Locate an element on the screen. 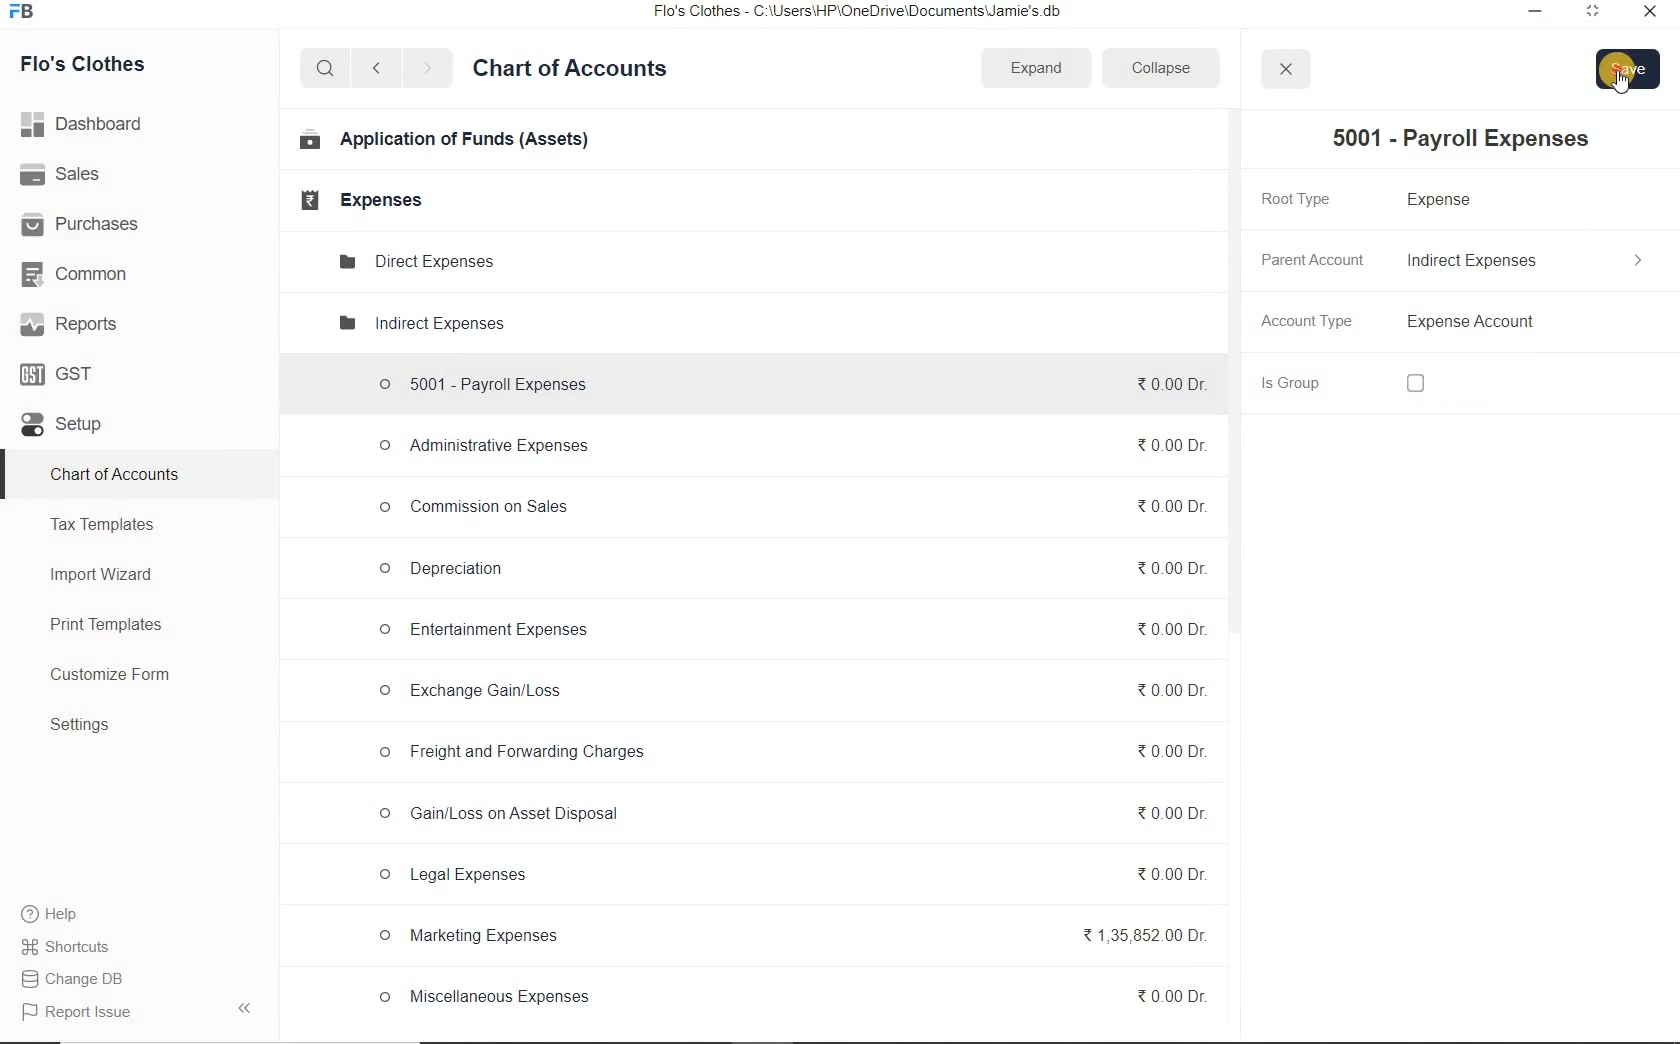  5001 - Payroll Expenses 0.00 Dr is located at coordinates (785, 380).